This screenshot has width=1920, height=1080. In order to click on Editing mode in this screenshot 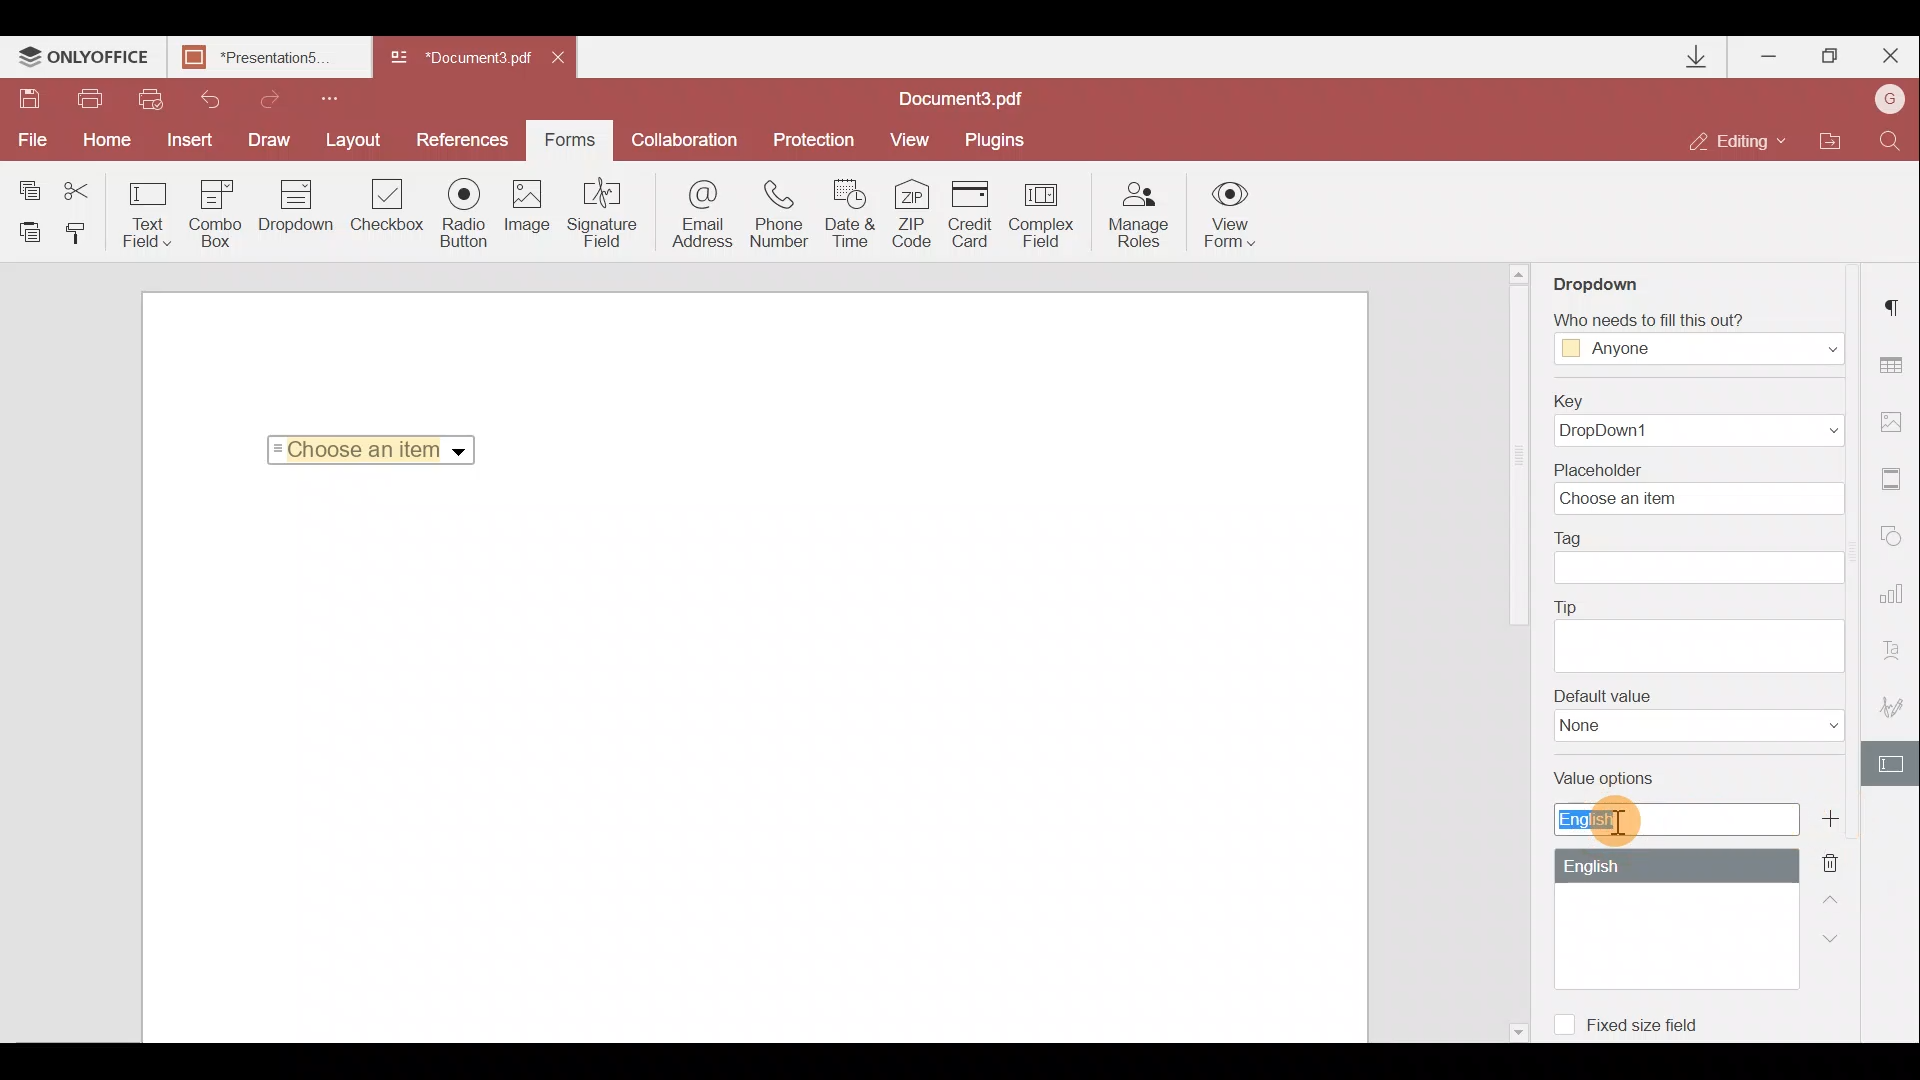, I will do `click(1738, 140)`.